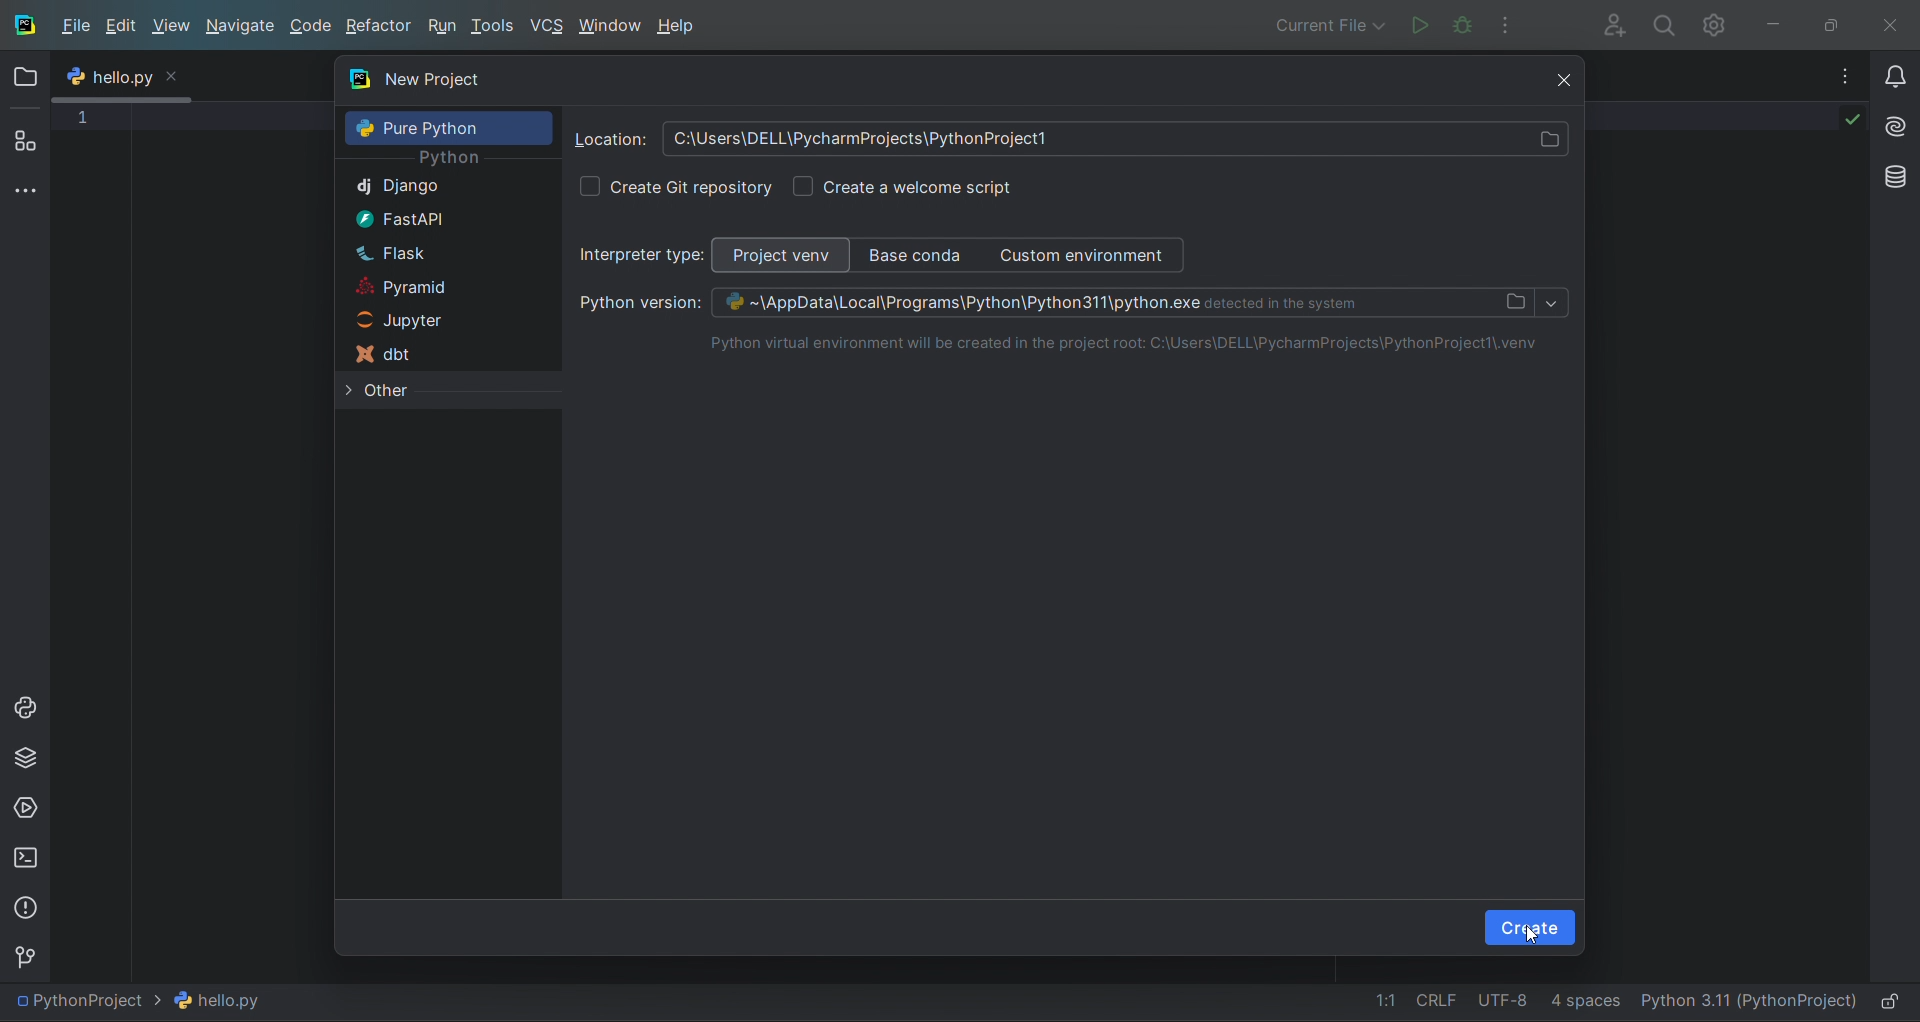  Describe the element at coordinates (920, 186) in the screenshot. I see `create a welcome script` at that location.